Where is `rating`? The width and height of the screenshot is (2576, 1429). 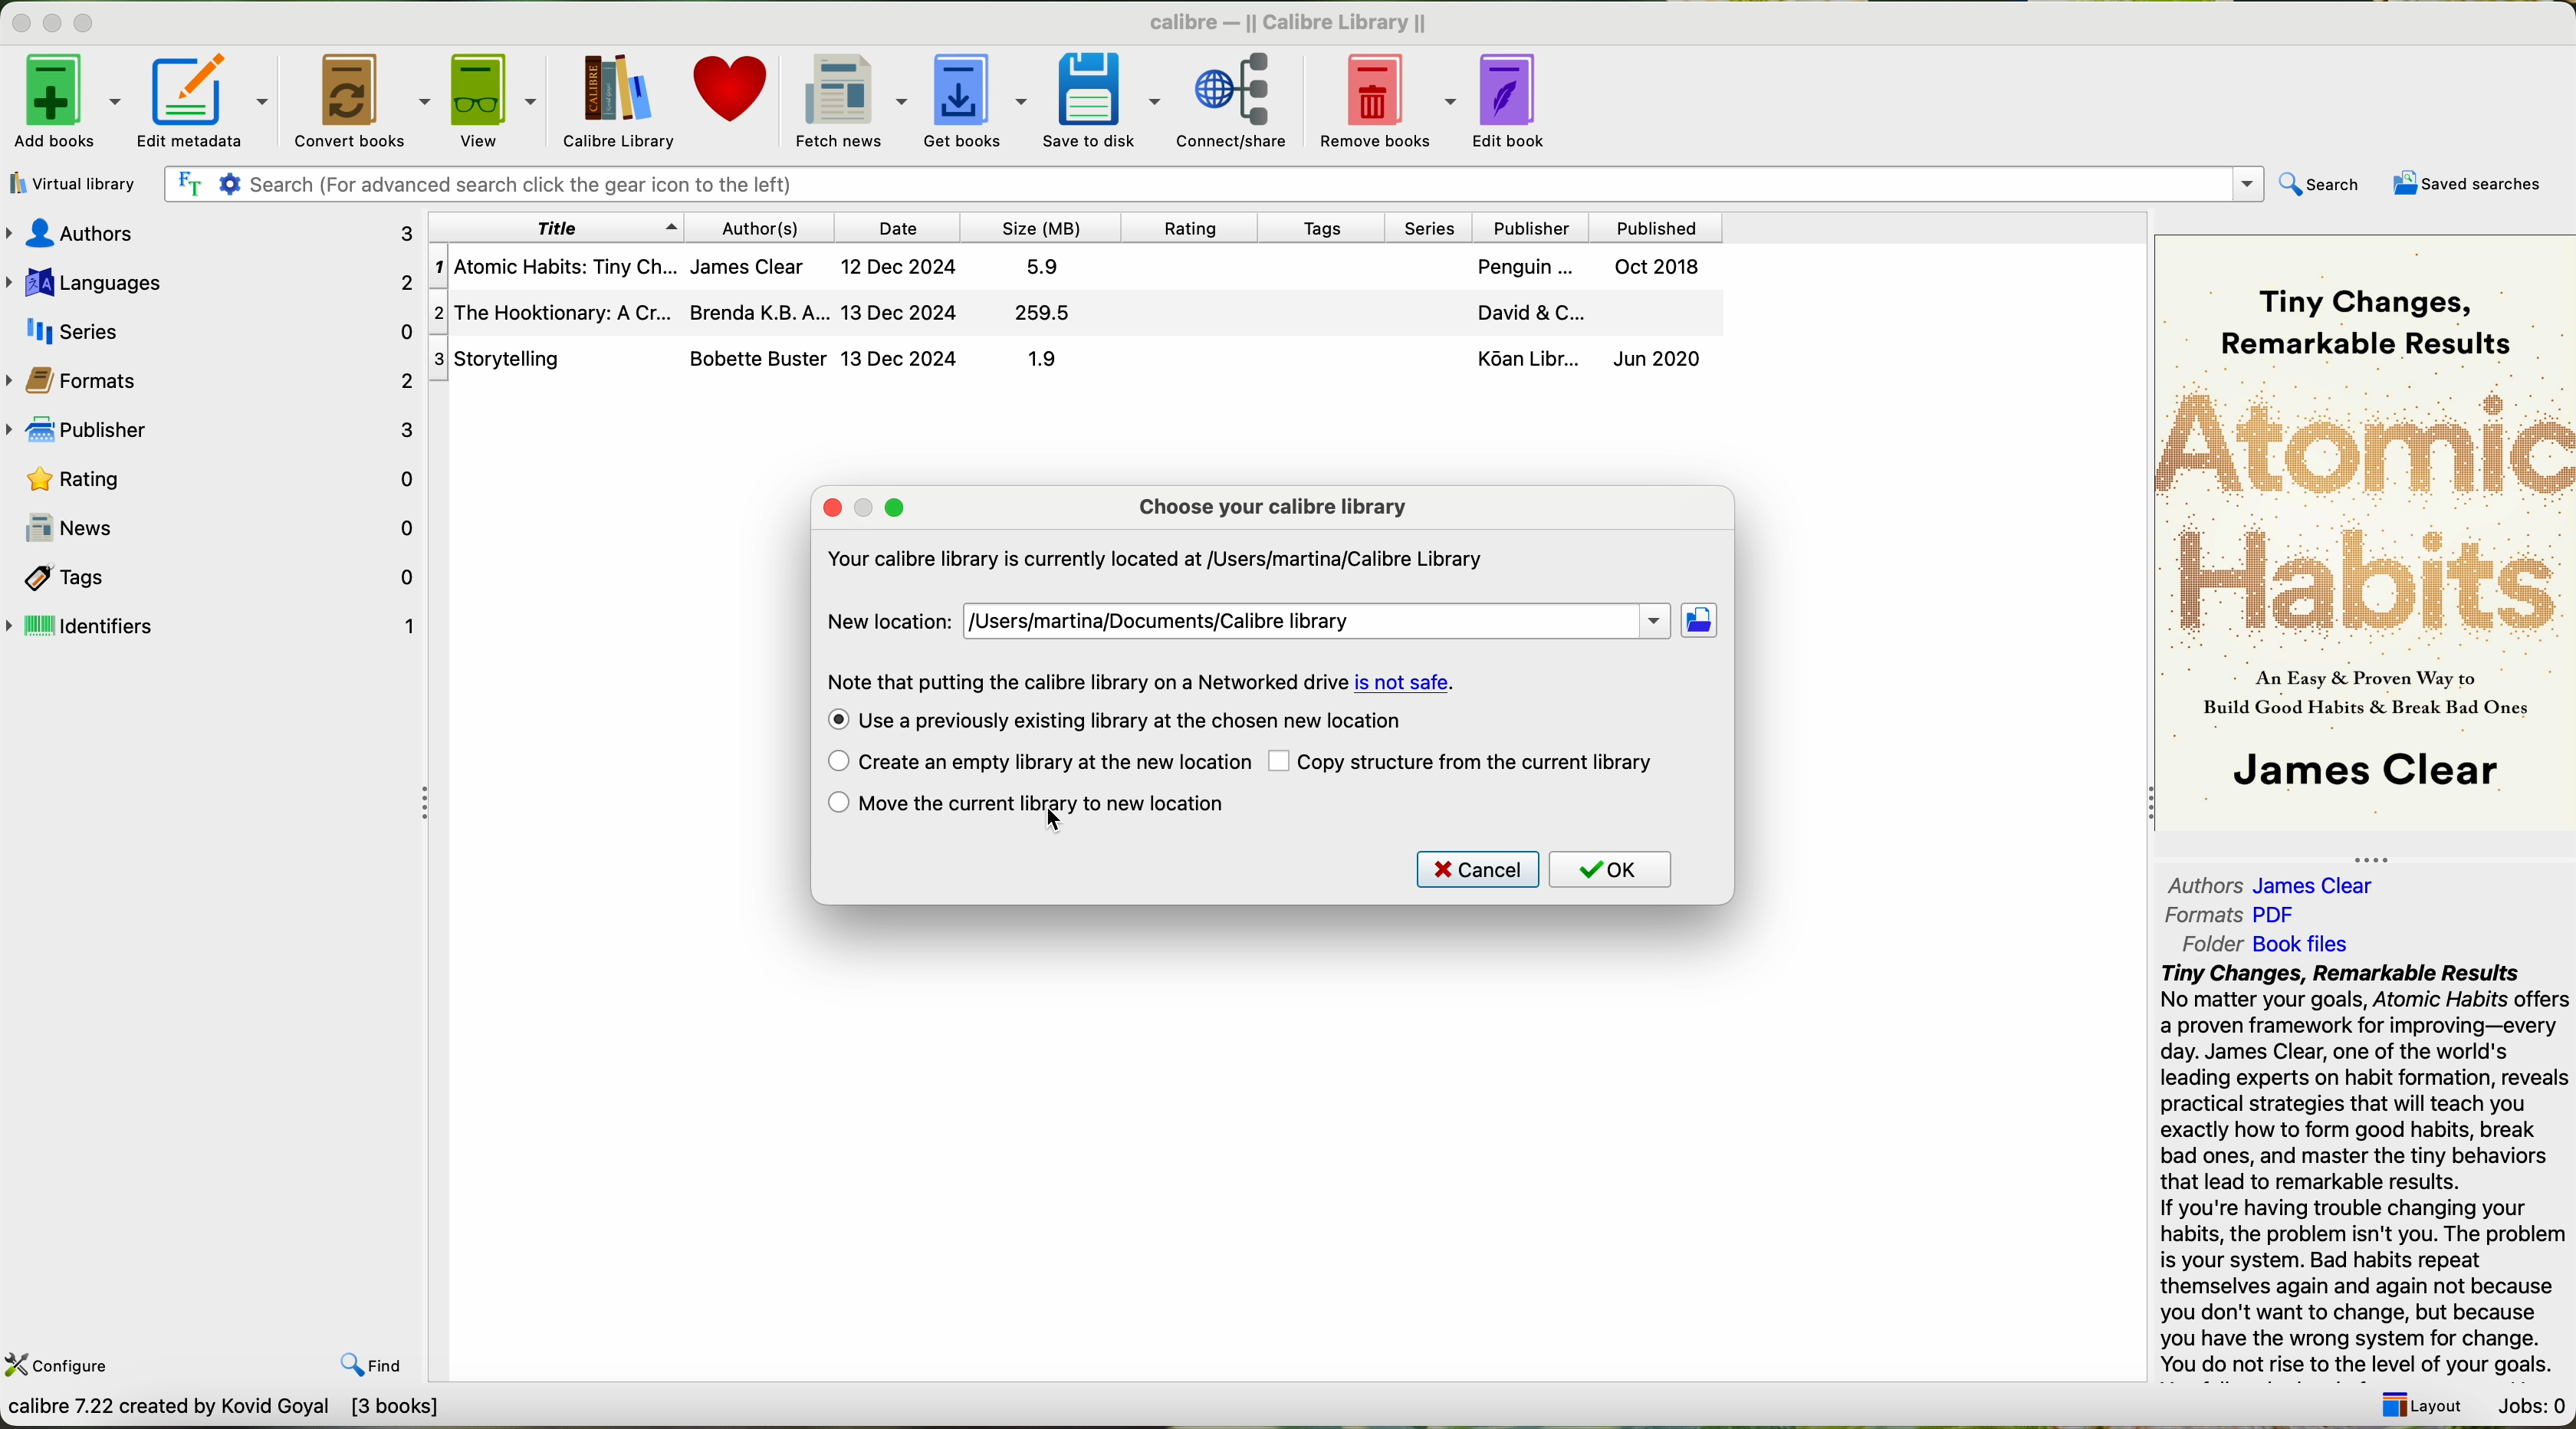
rating is located at coordinates (1196, 227).